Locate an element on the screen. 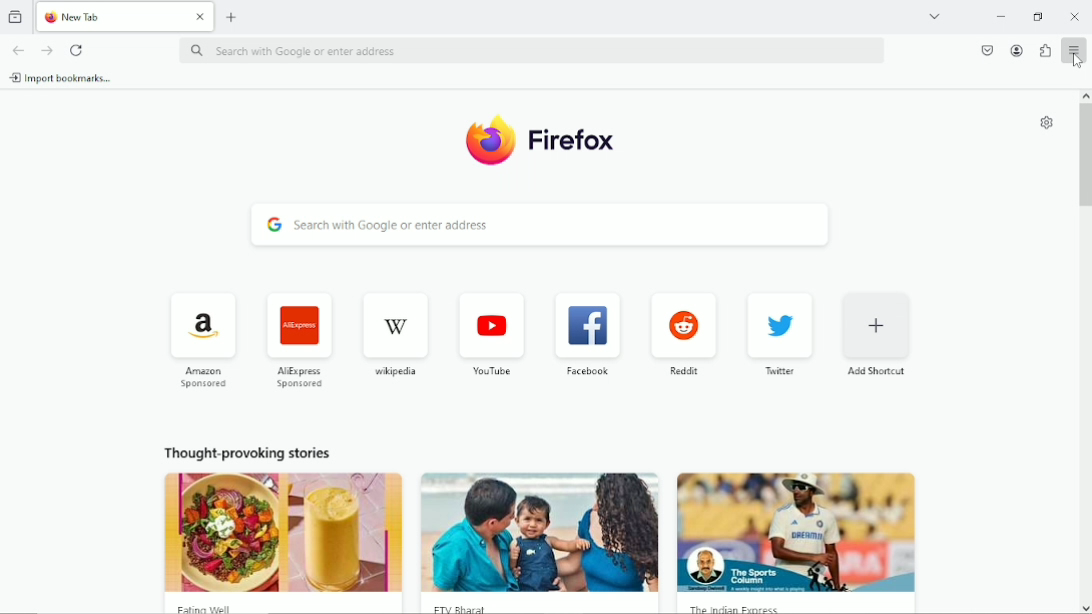 Image resolution: width=1092 pixels, height=614 pixels. Add shortcut is located at coordinates (872, 375).